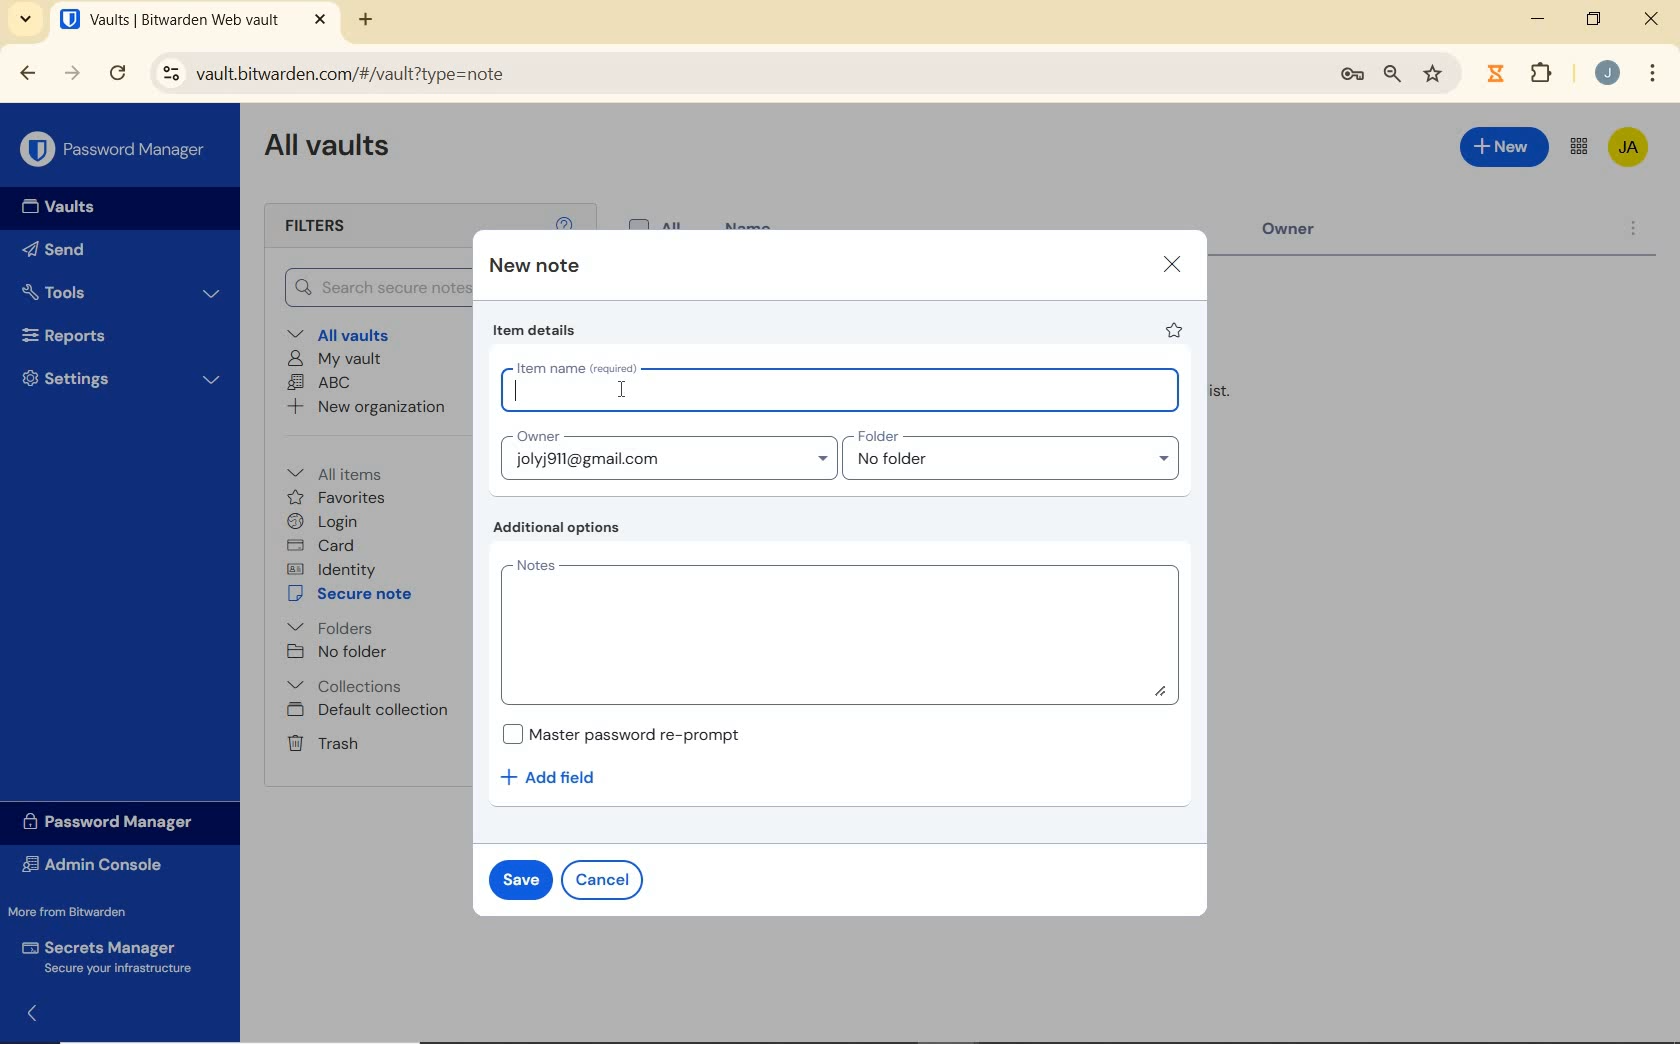 The width and height of the screenshot is (1680, 1044). Describe the element at coordinates (368, 406) in the screenshot. I see `New organization` at that location.